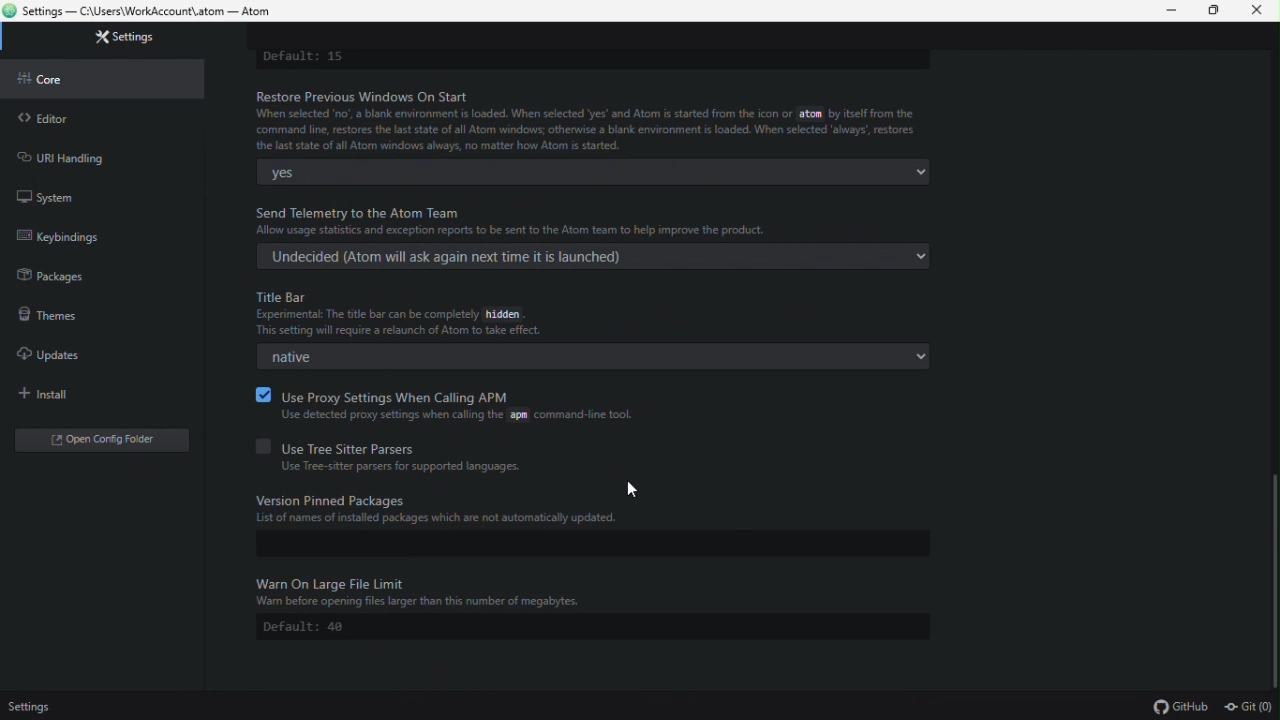 The image size is (1280, 720). I want to click on yes, so click(594, 172).